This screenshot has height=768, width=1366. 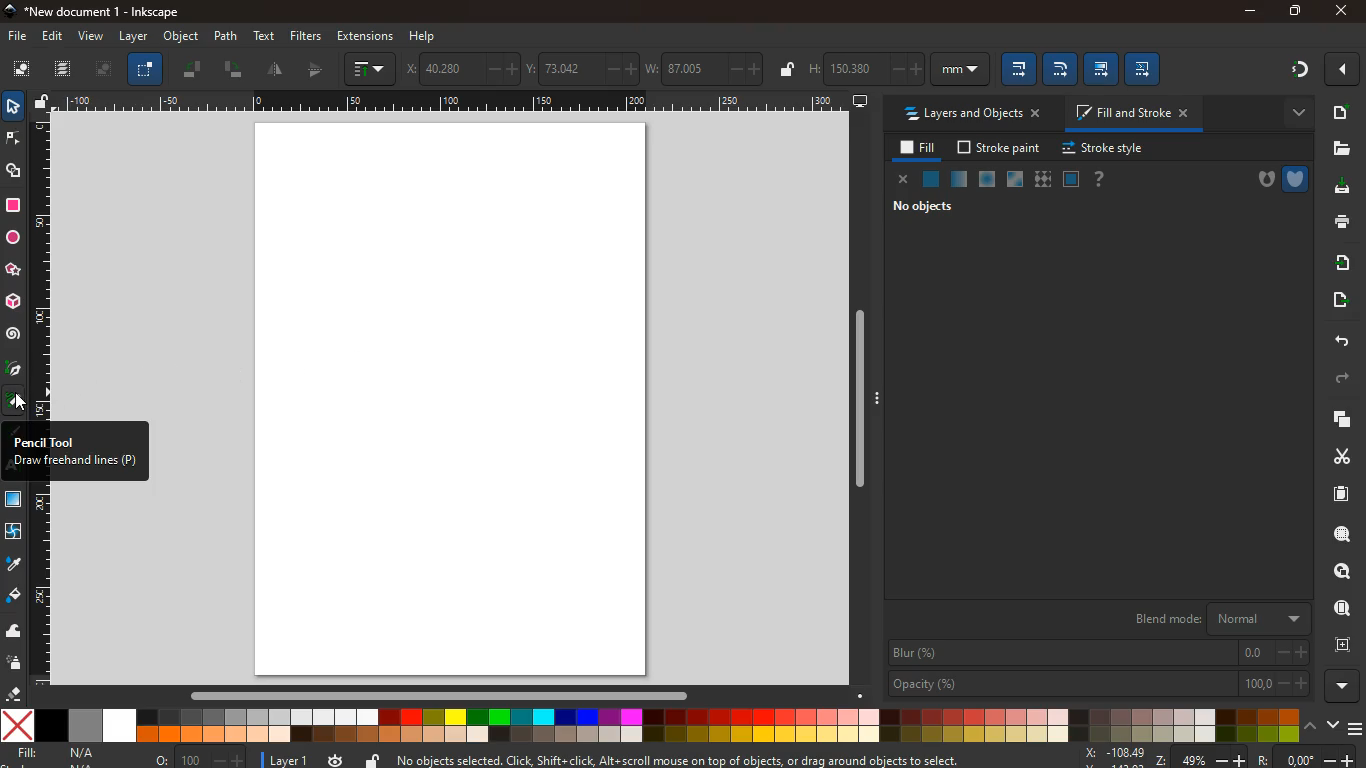 I want to click on file, so click(x=16, y=37).